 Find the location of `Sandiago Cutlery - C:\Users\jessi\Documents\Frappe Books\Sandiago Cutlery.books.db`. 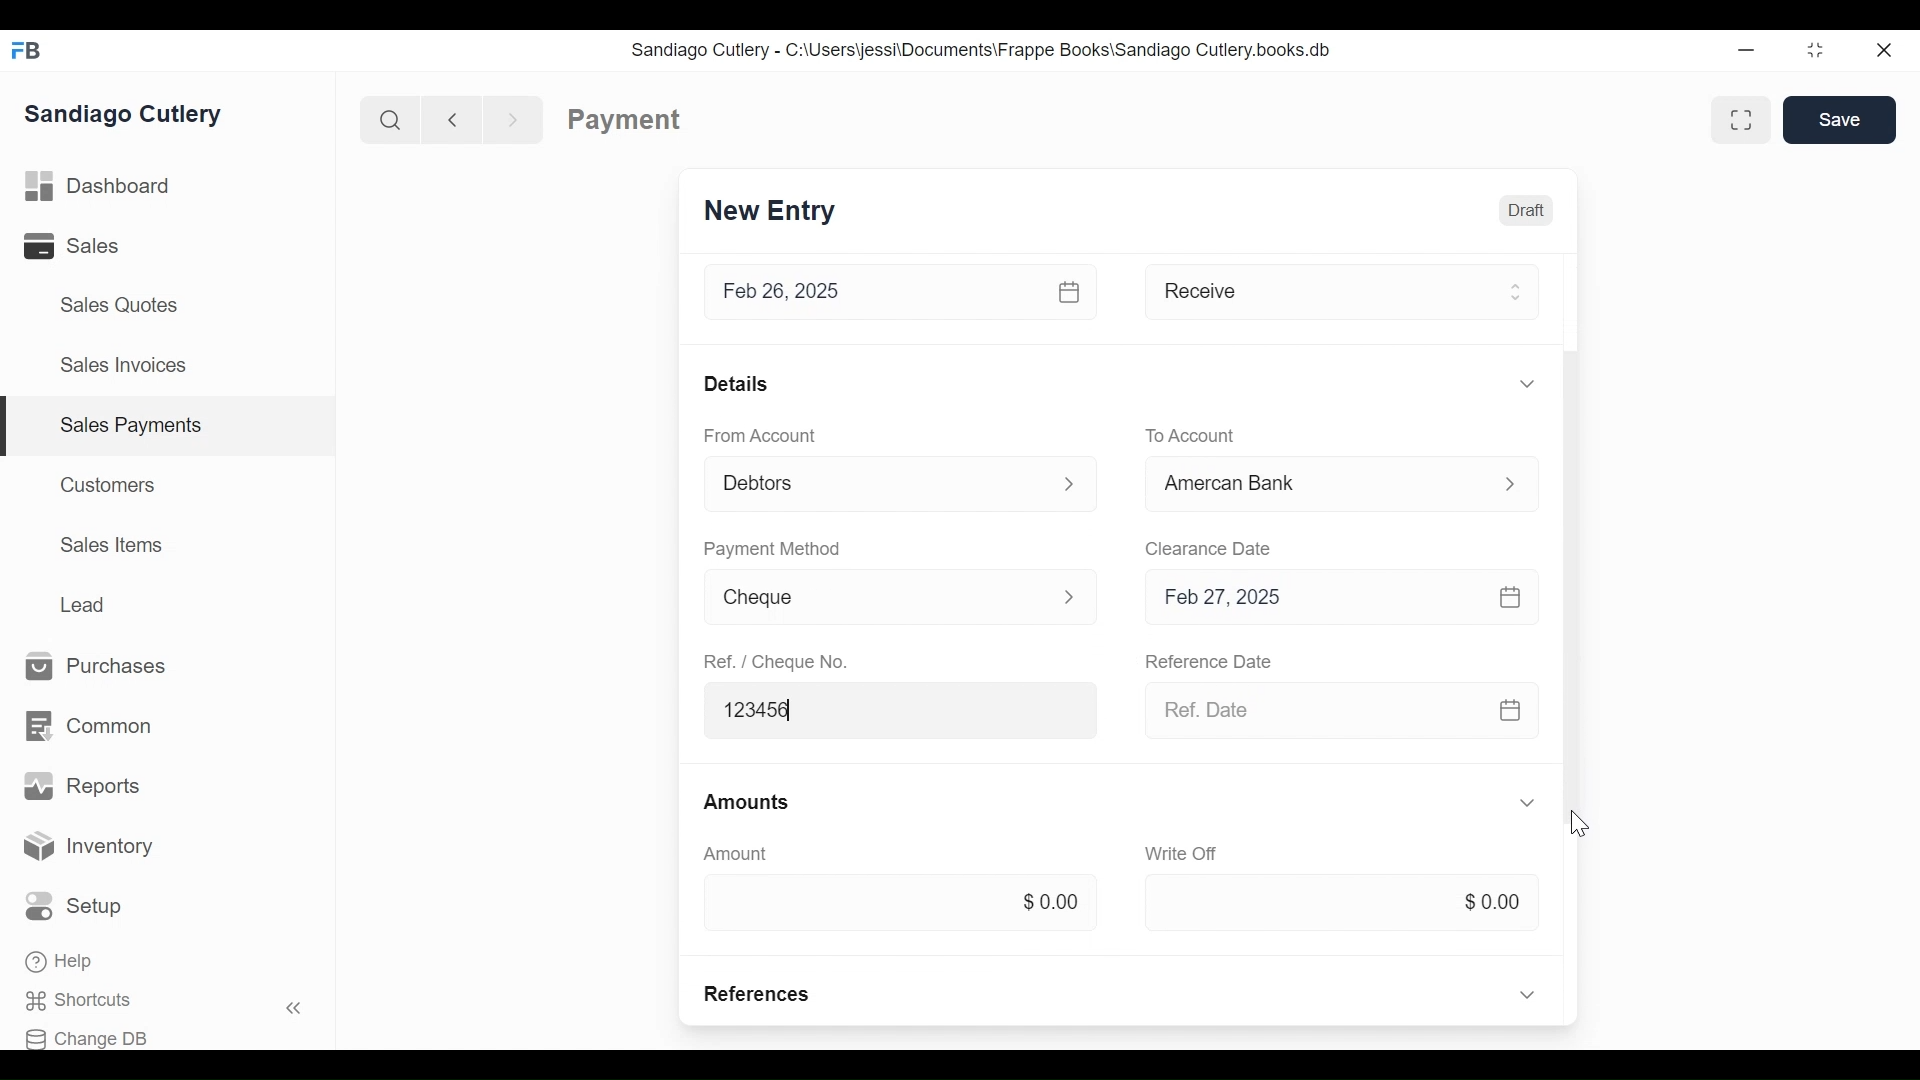

Sandiago Cutlery - C:\Users\jessi\Documents\Frappe Books\Sandiago Cutlery.books.db is located at coordinates (981, 49).